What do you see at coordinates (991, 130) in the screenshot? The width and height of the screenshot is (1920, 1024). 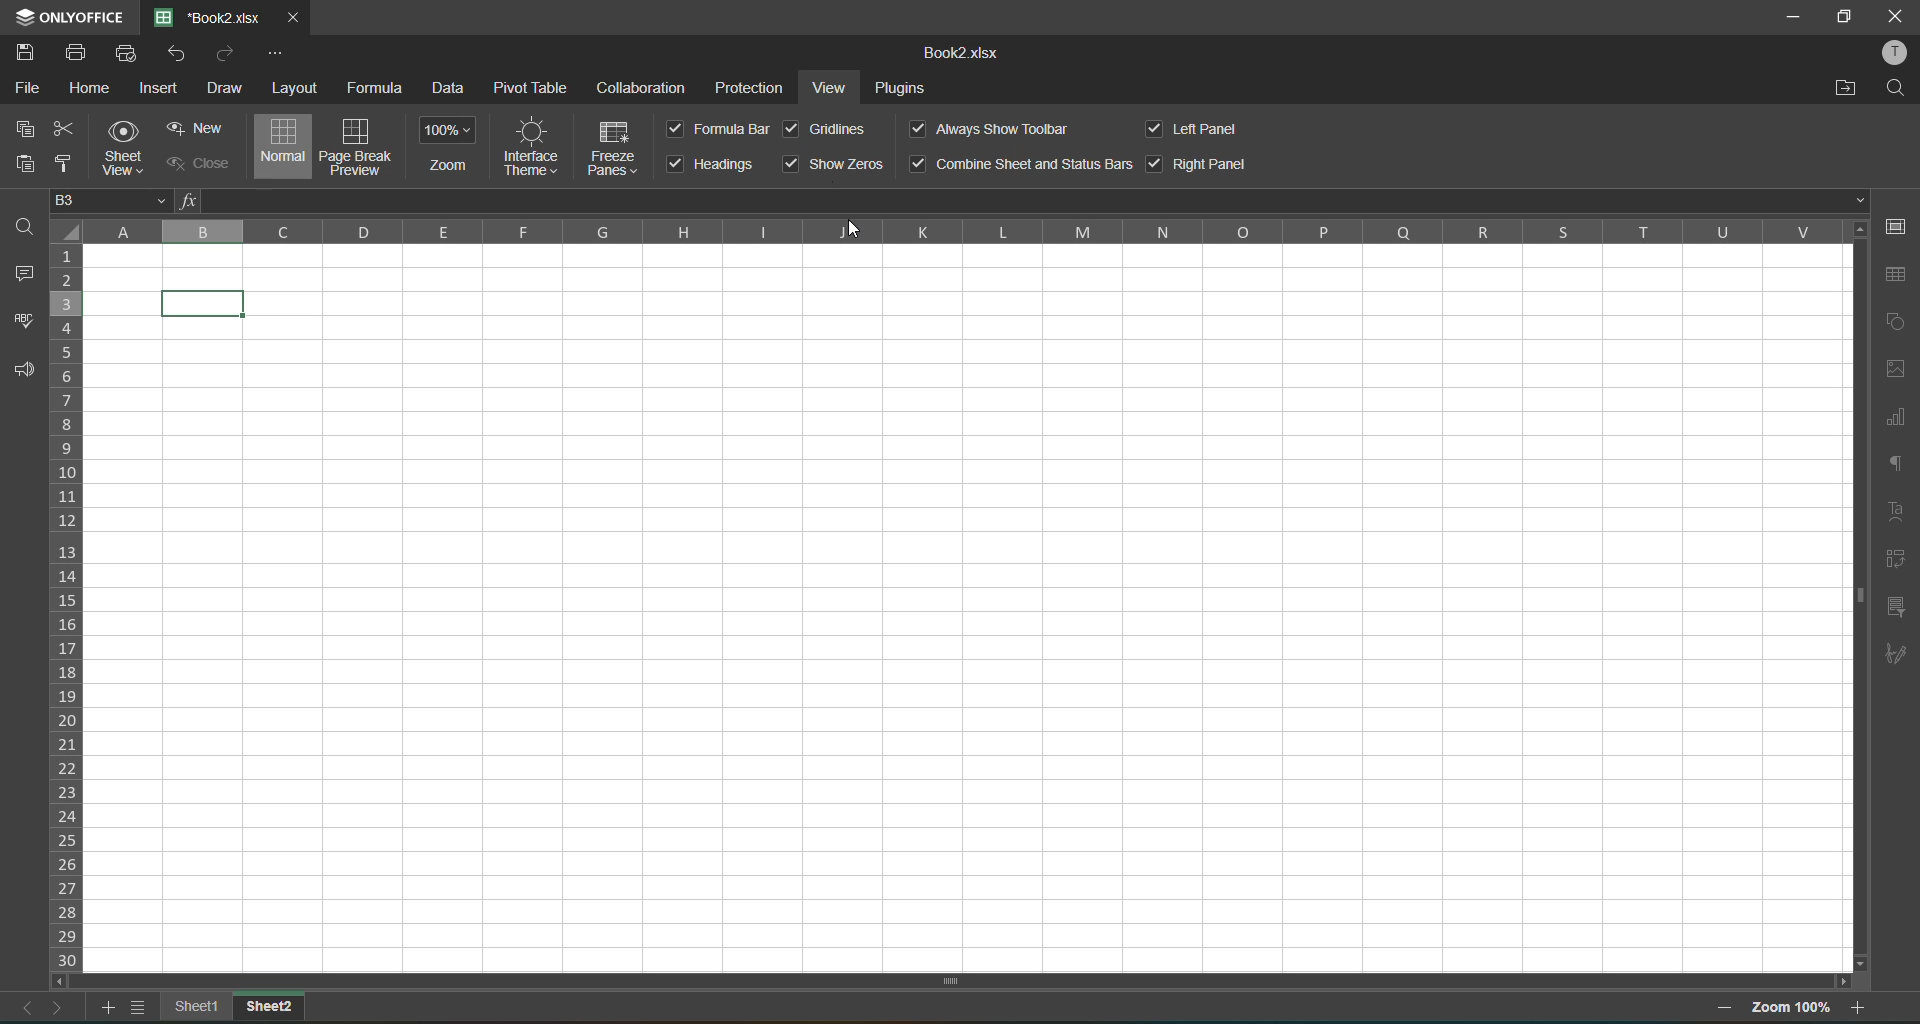 I see `always show toolbar` at bounding box center [991, 130].